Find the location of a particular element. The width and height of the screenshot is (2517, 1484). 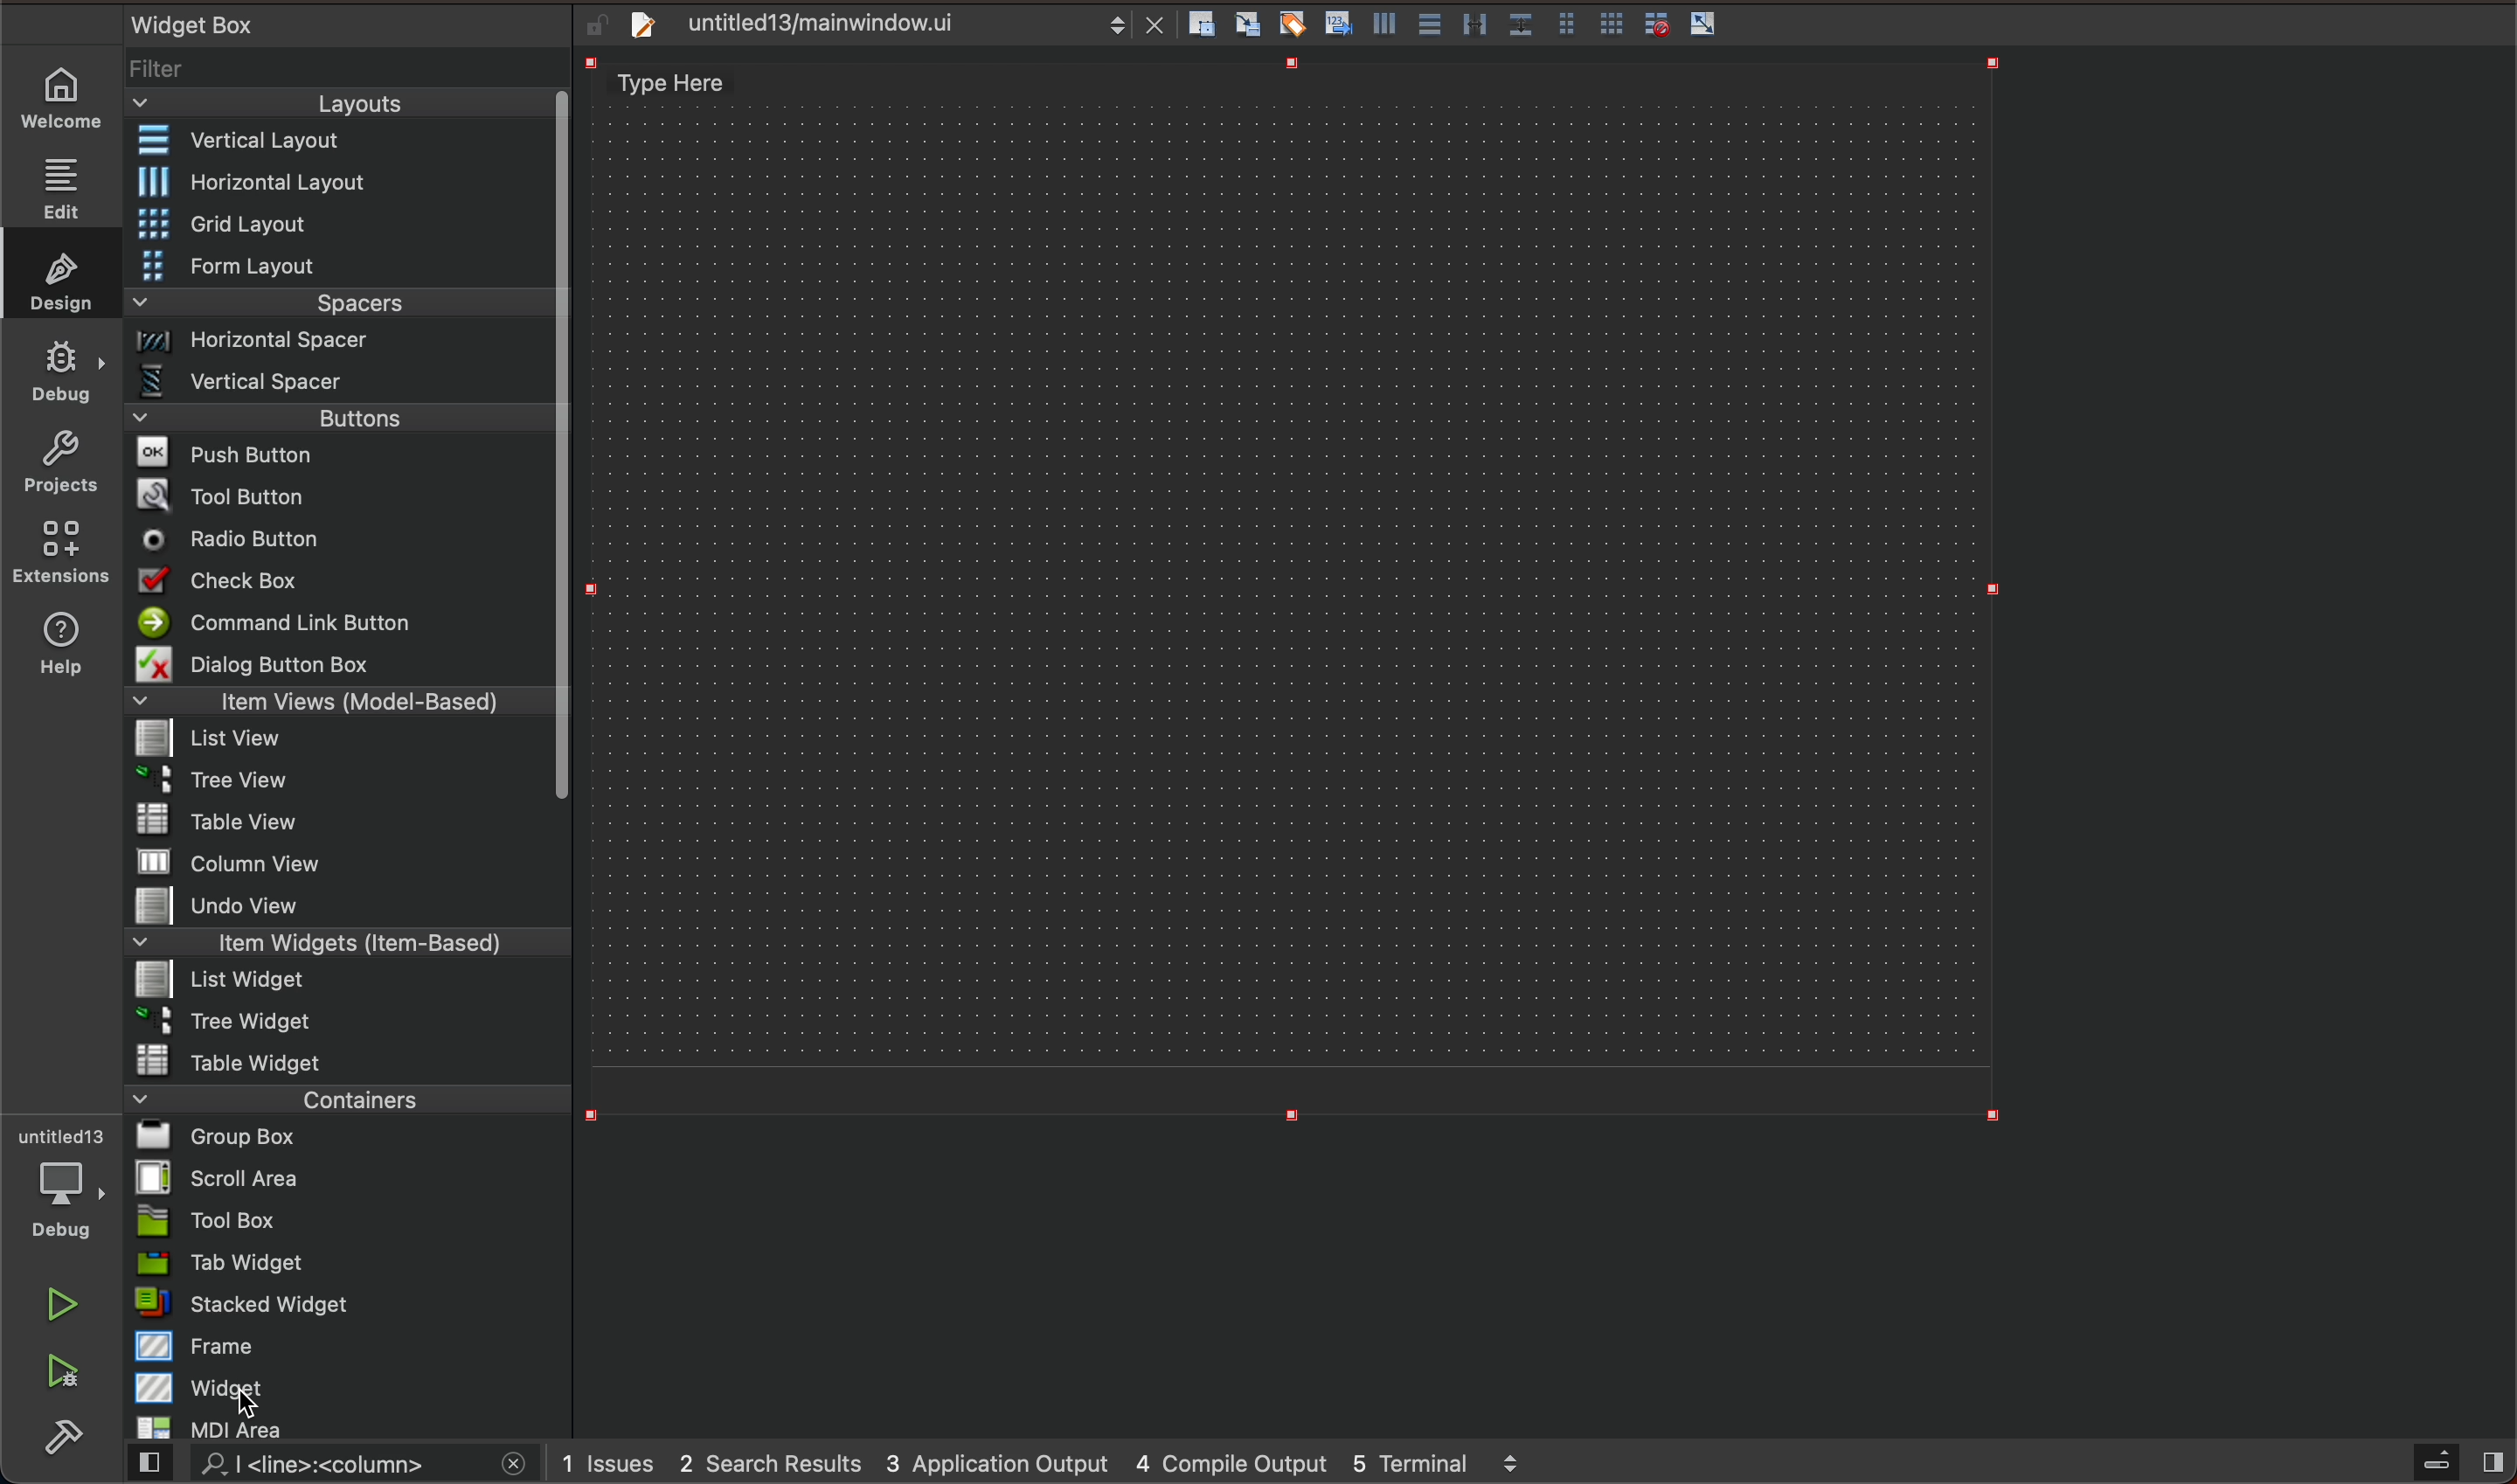

main layout is located at coordinates (1306, 590).